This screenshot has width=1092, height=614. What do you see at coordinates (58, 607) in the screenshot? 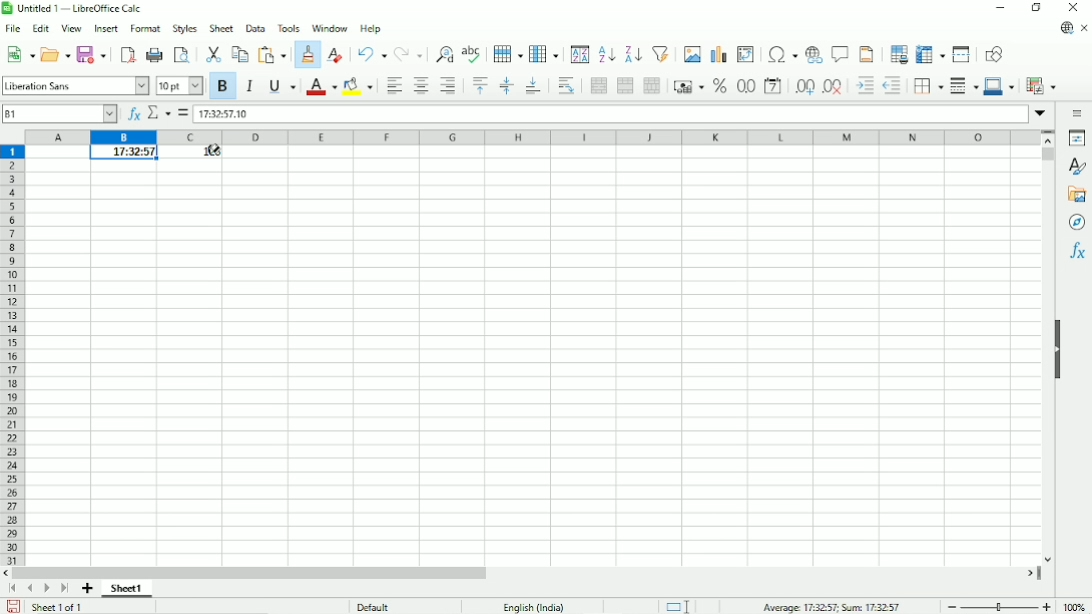
I see `Sheet 1 of 1` at bounding box center [58, 607].